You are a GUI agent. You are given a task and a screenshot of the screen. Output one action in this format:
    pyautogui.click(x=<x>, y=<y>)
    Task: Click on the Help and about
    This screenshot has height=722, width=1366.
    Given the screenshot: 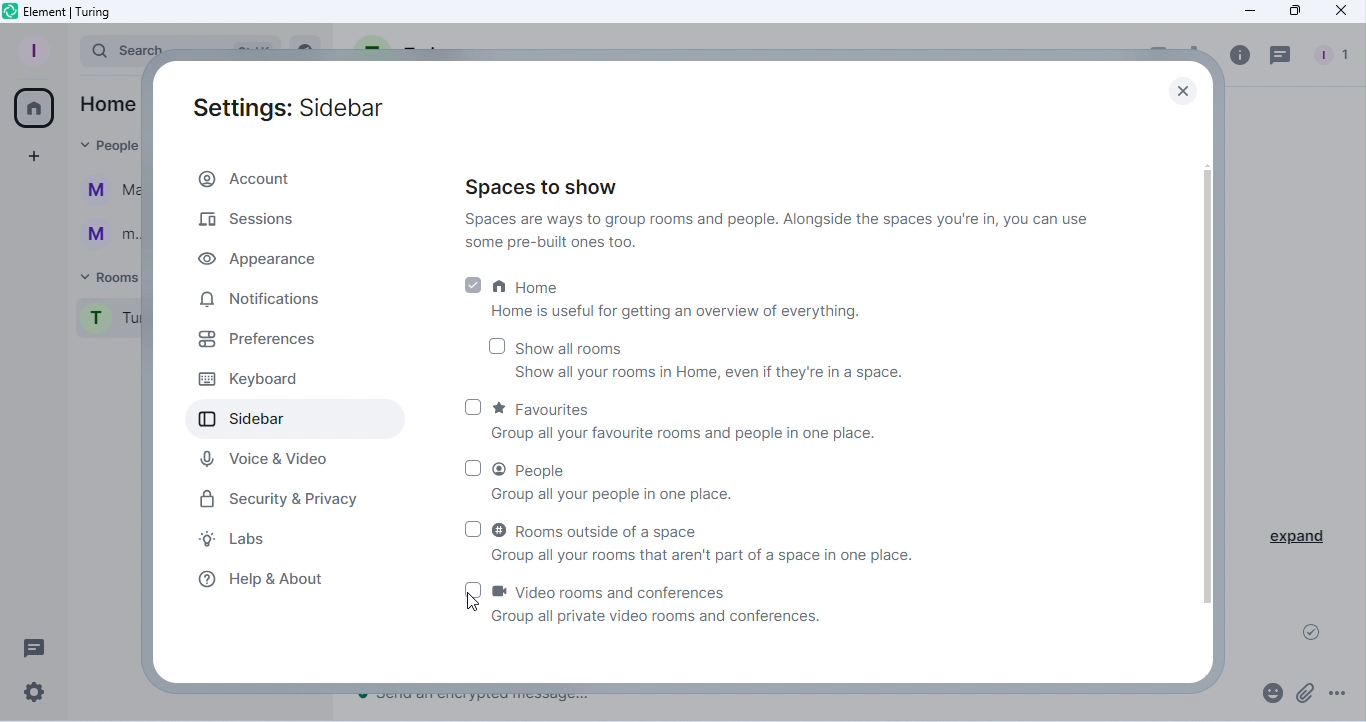 What is the action you would take?
    pyautogui.click(x=261, y=577)
    